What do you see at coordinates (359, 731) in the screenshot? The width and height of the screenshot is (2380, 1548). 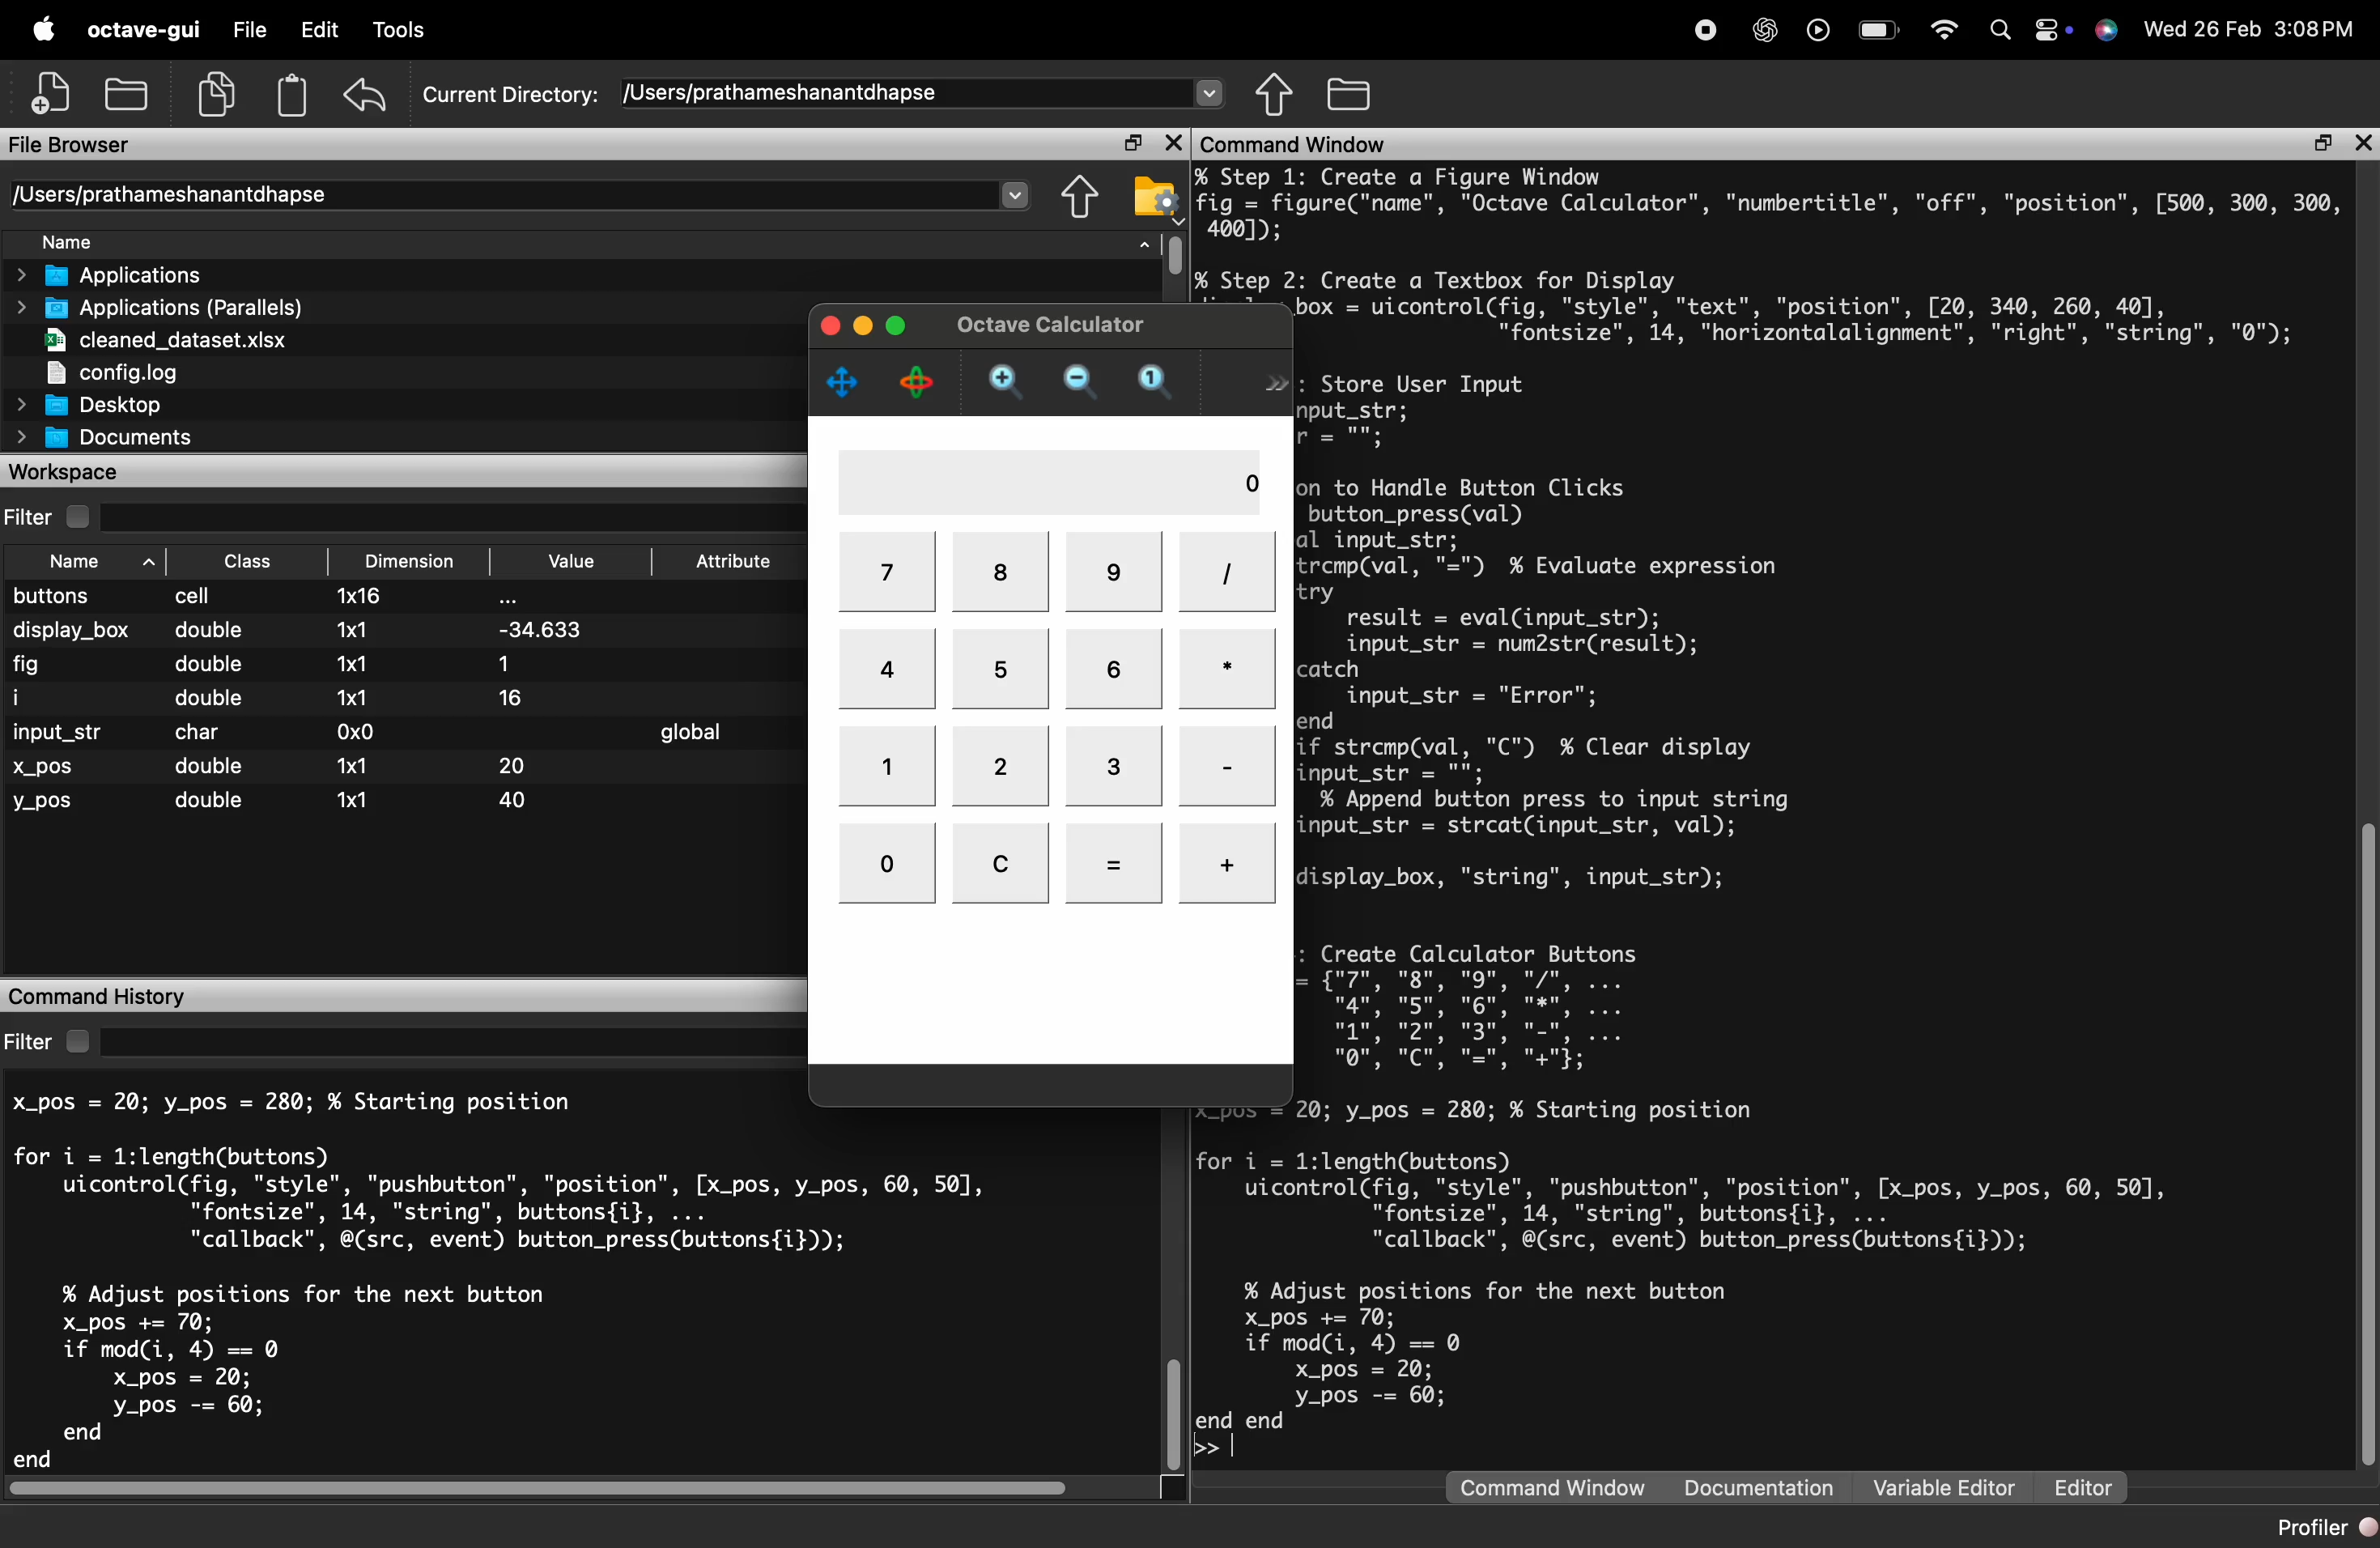 I see `0x0` at bounding box center [359, 731].